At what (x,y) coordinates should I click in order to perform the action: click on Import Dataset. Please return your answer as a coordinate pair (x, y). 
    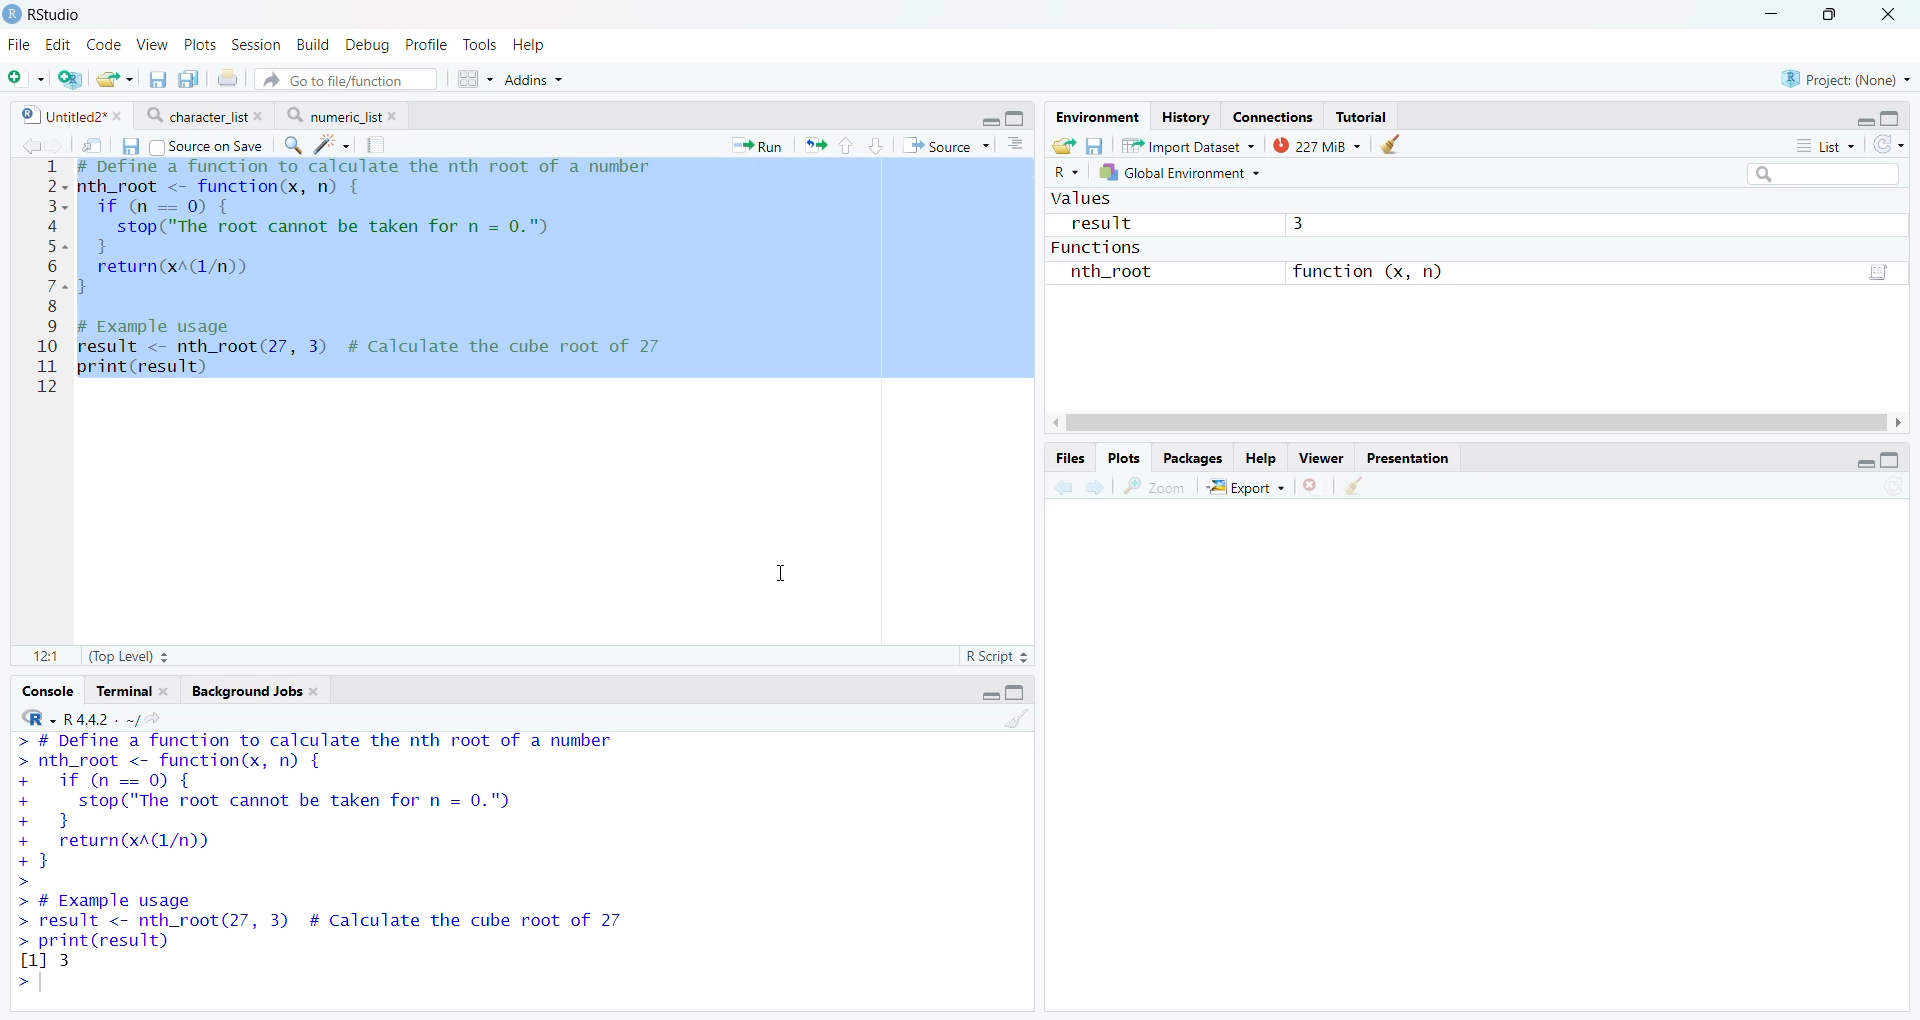
    Looking at the image, I should click on (1188, 145).